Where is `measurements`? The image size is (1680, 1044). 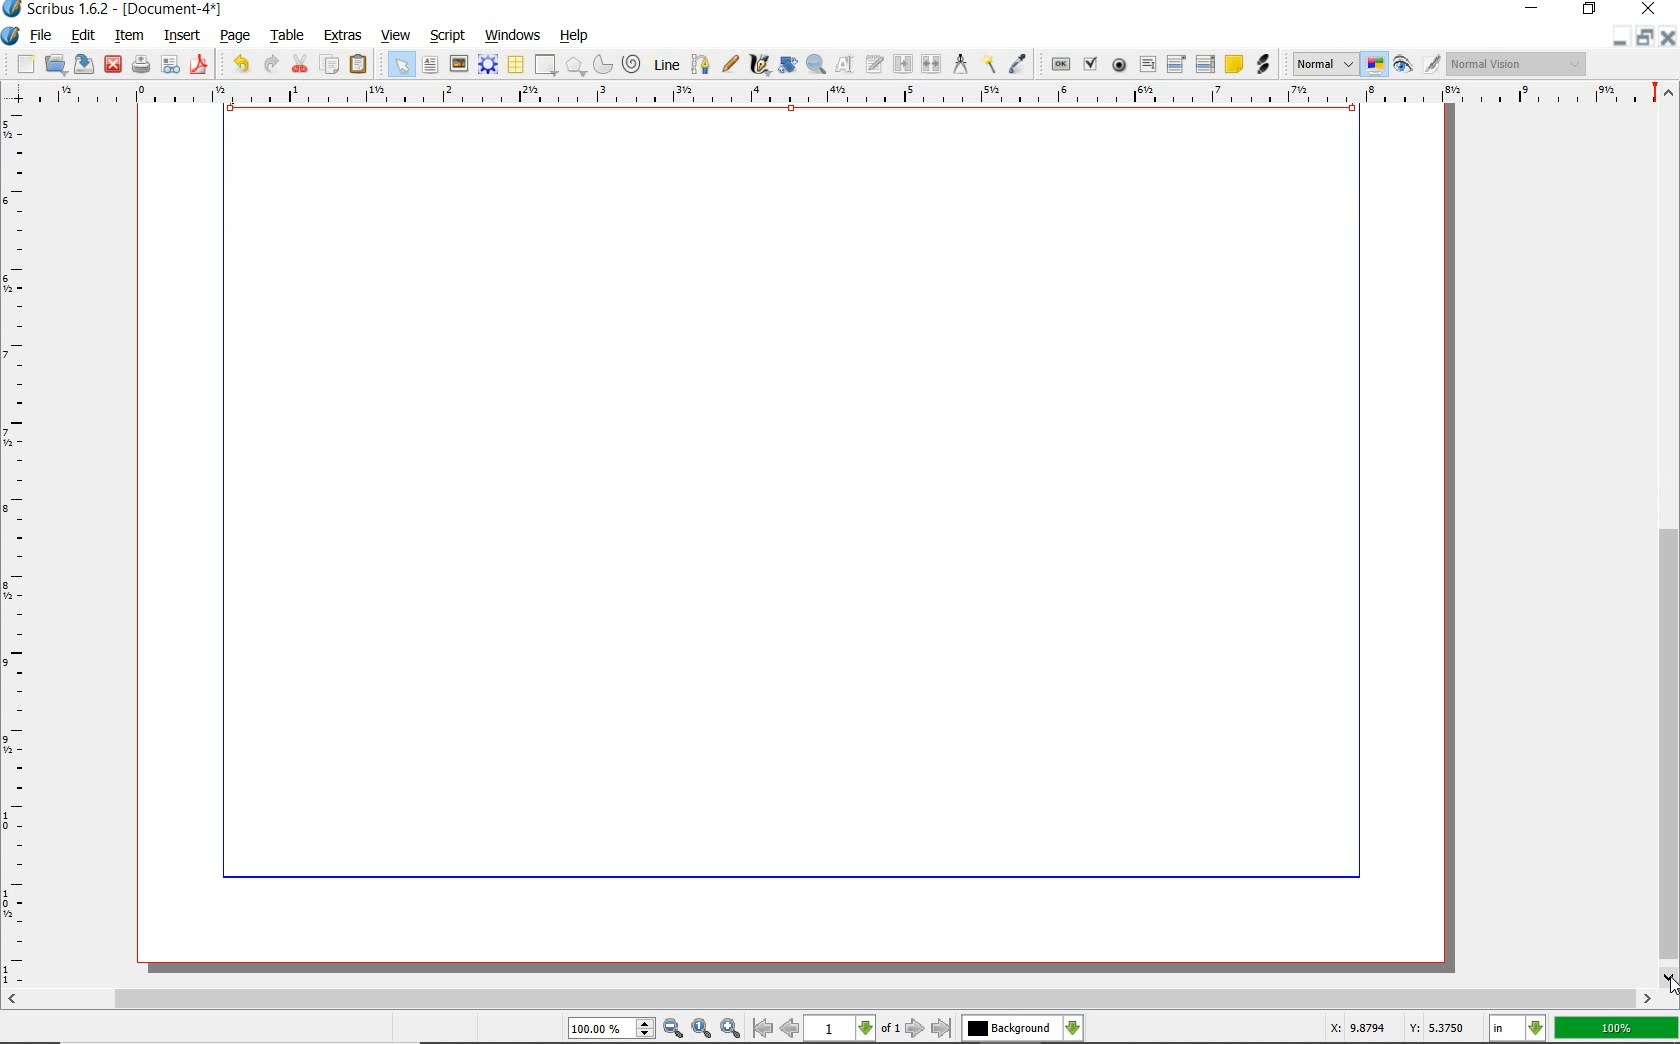 measurements is located at coordinates (960, 65).